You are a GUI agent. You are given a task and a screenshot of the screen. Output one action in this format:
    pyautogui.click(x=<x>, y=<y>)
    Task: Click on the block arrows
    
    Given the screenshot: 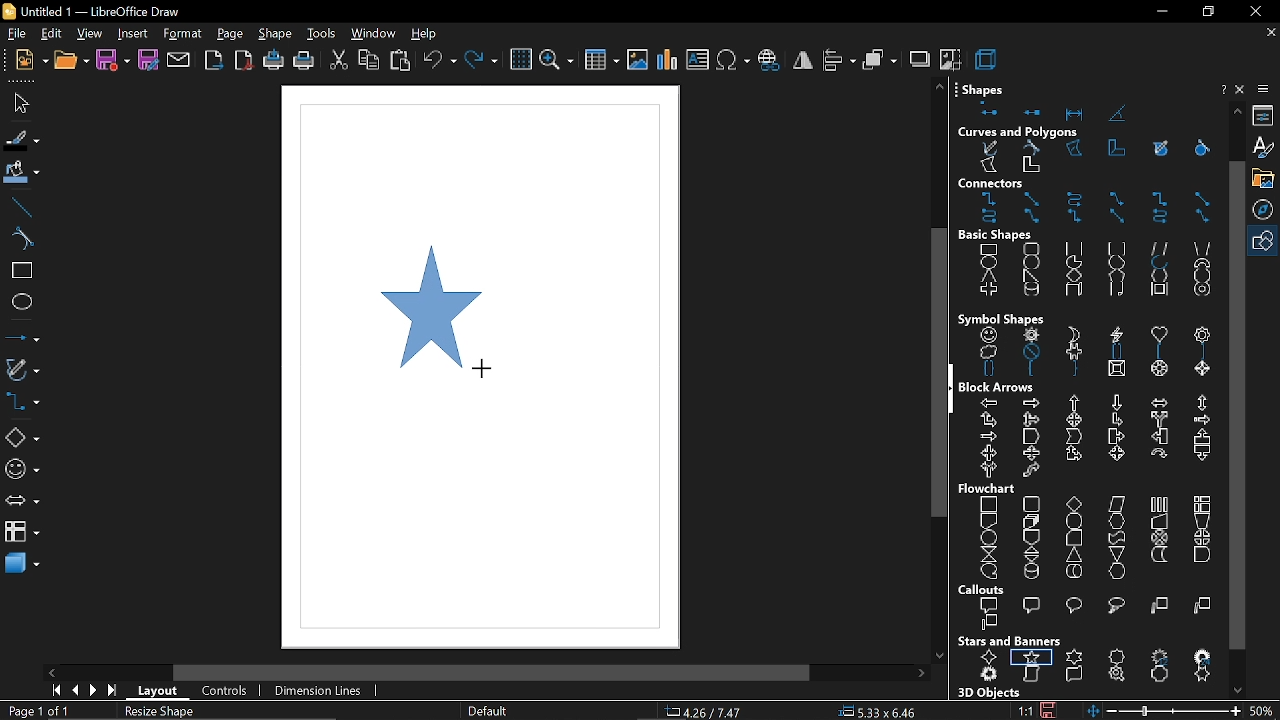 What is the action you would take?
    pyautogui.click(x=1000, y=388)
    